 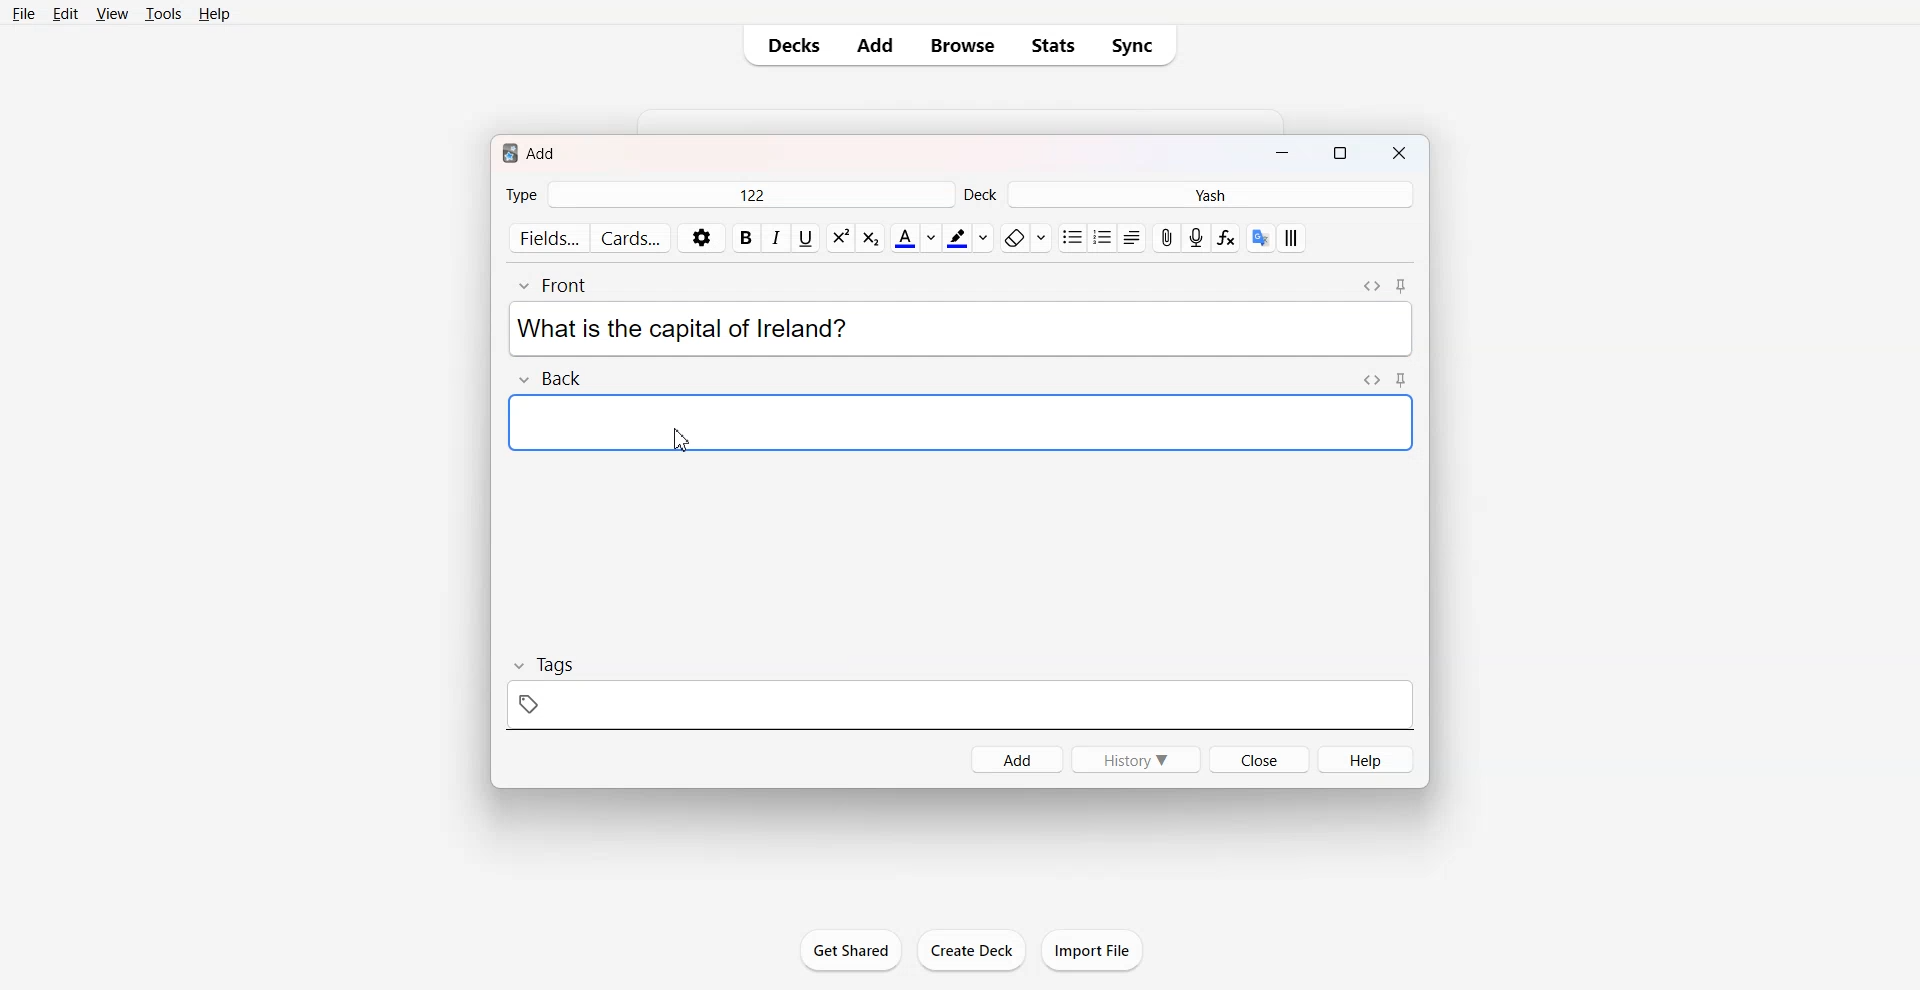 I want to click on Close, so click(x=1259, y=759).